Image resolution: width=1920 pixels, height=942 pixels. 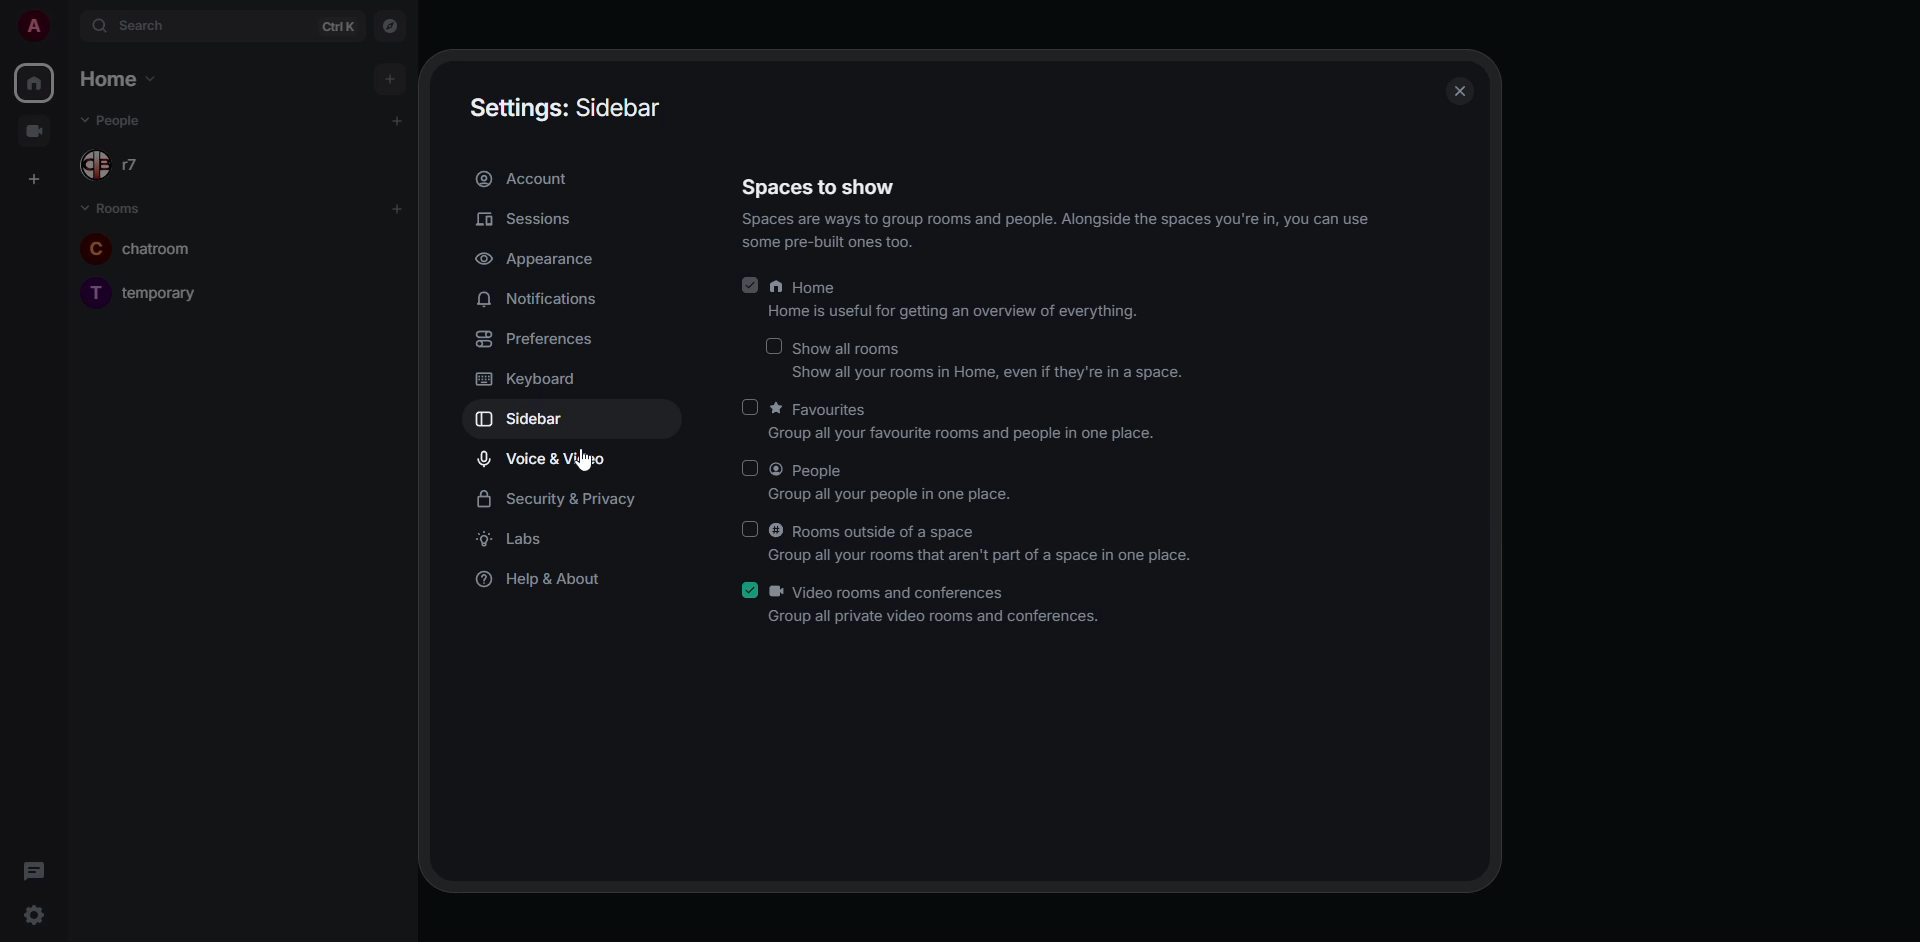 What do you see at coordinates (392, 77) in the screenshot?
I see `add` at bounding box center [392, 77].